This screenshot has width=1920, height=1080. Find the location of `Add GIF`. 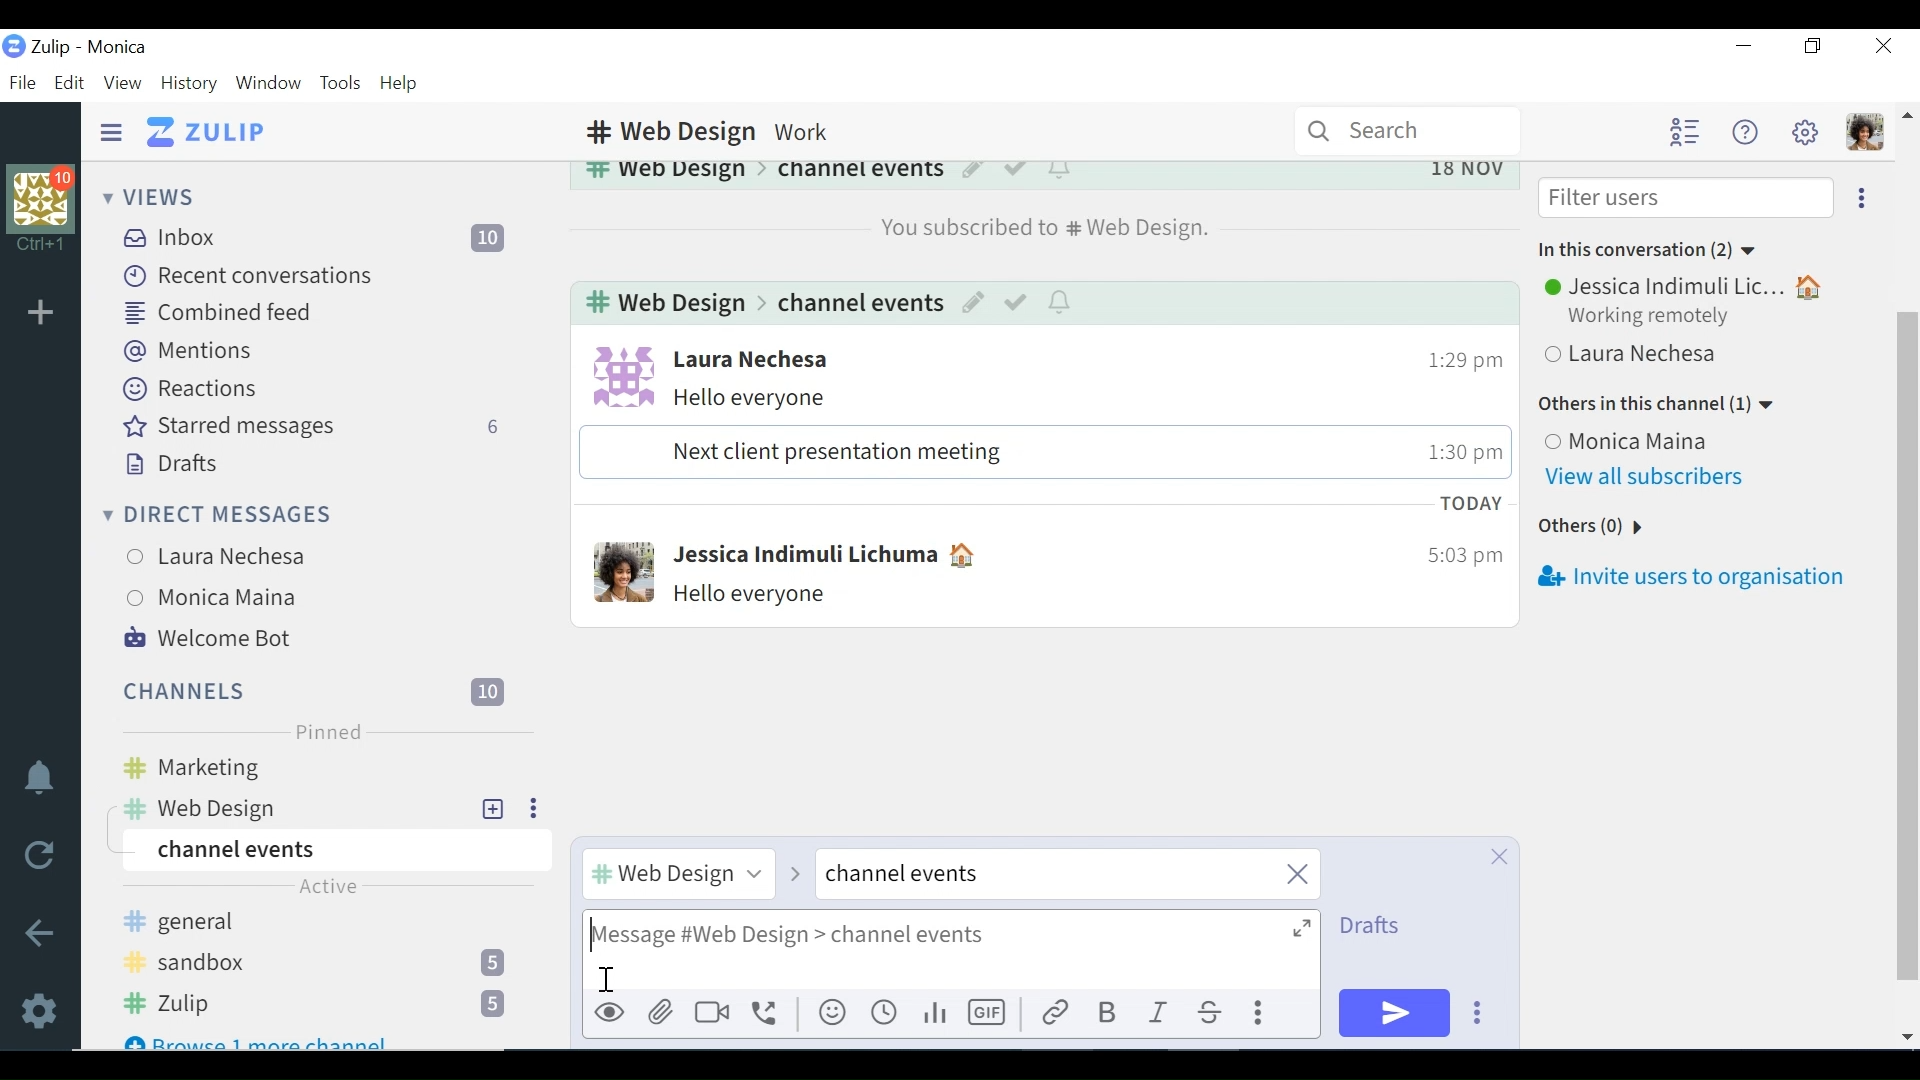

Add GIF is located at coordinates (991, 1013).